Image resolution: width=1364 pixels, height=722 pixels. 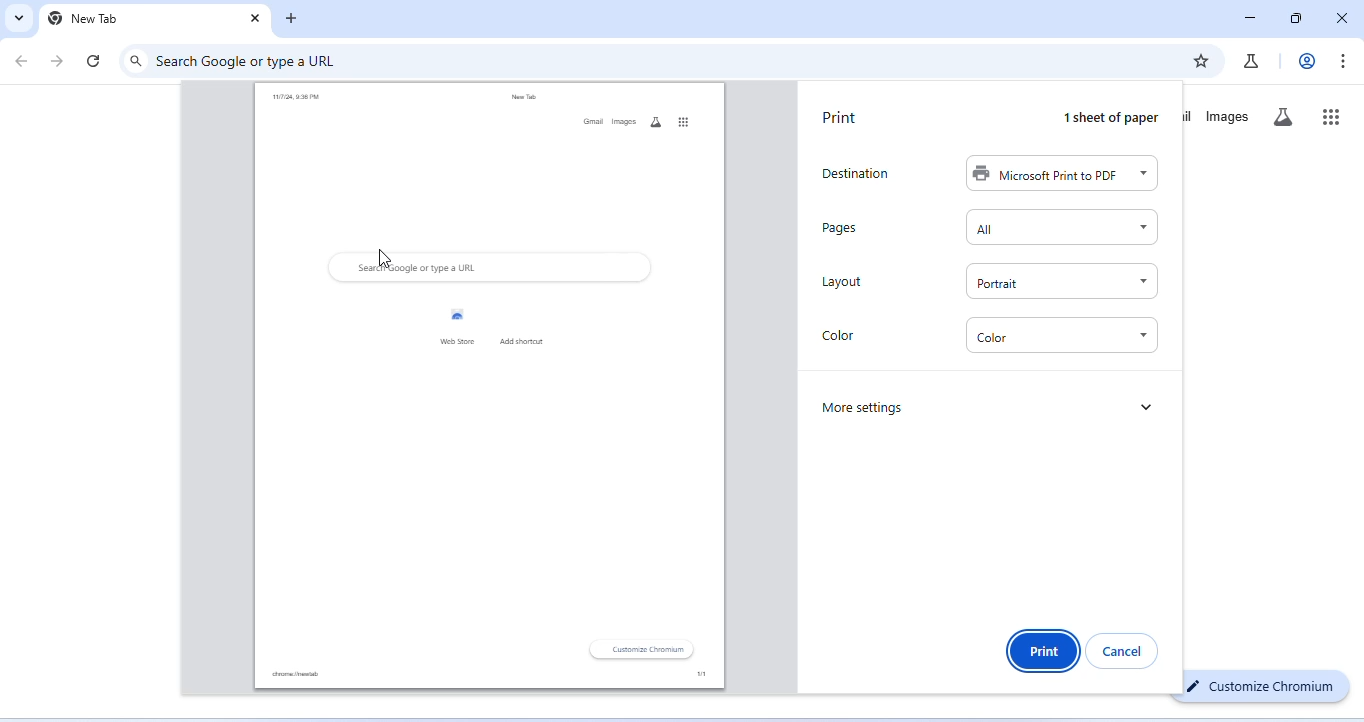 What do you see at coordinates (136, 60) in the screenshot?
I see `search icon` at bounding box center [136, 60].